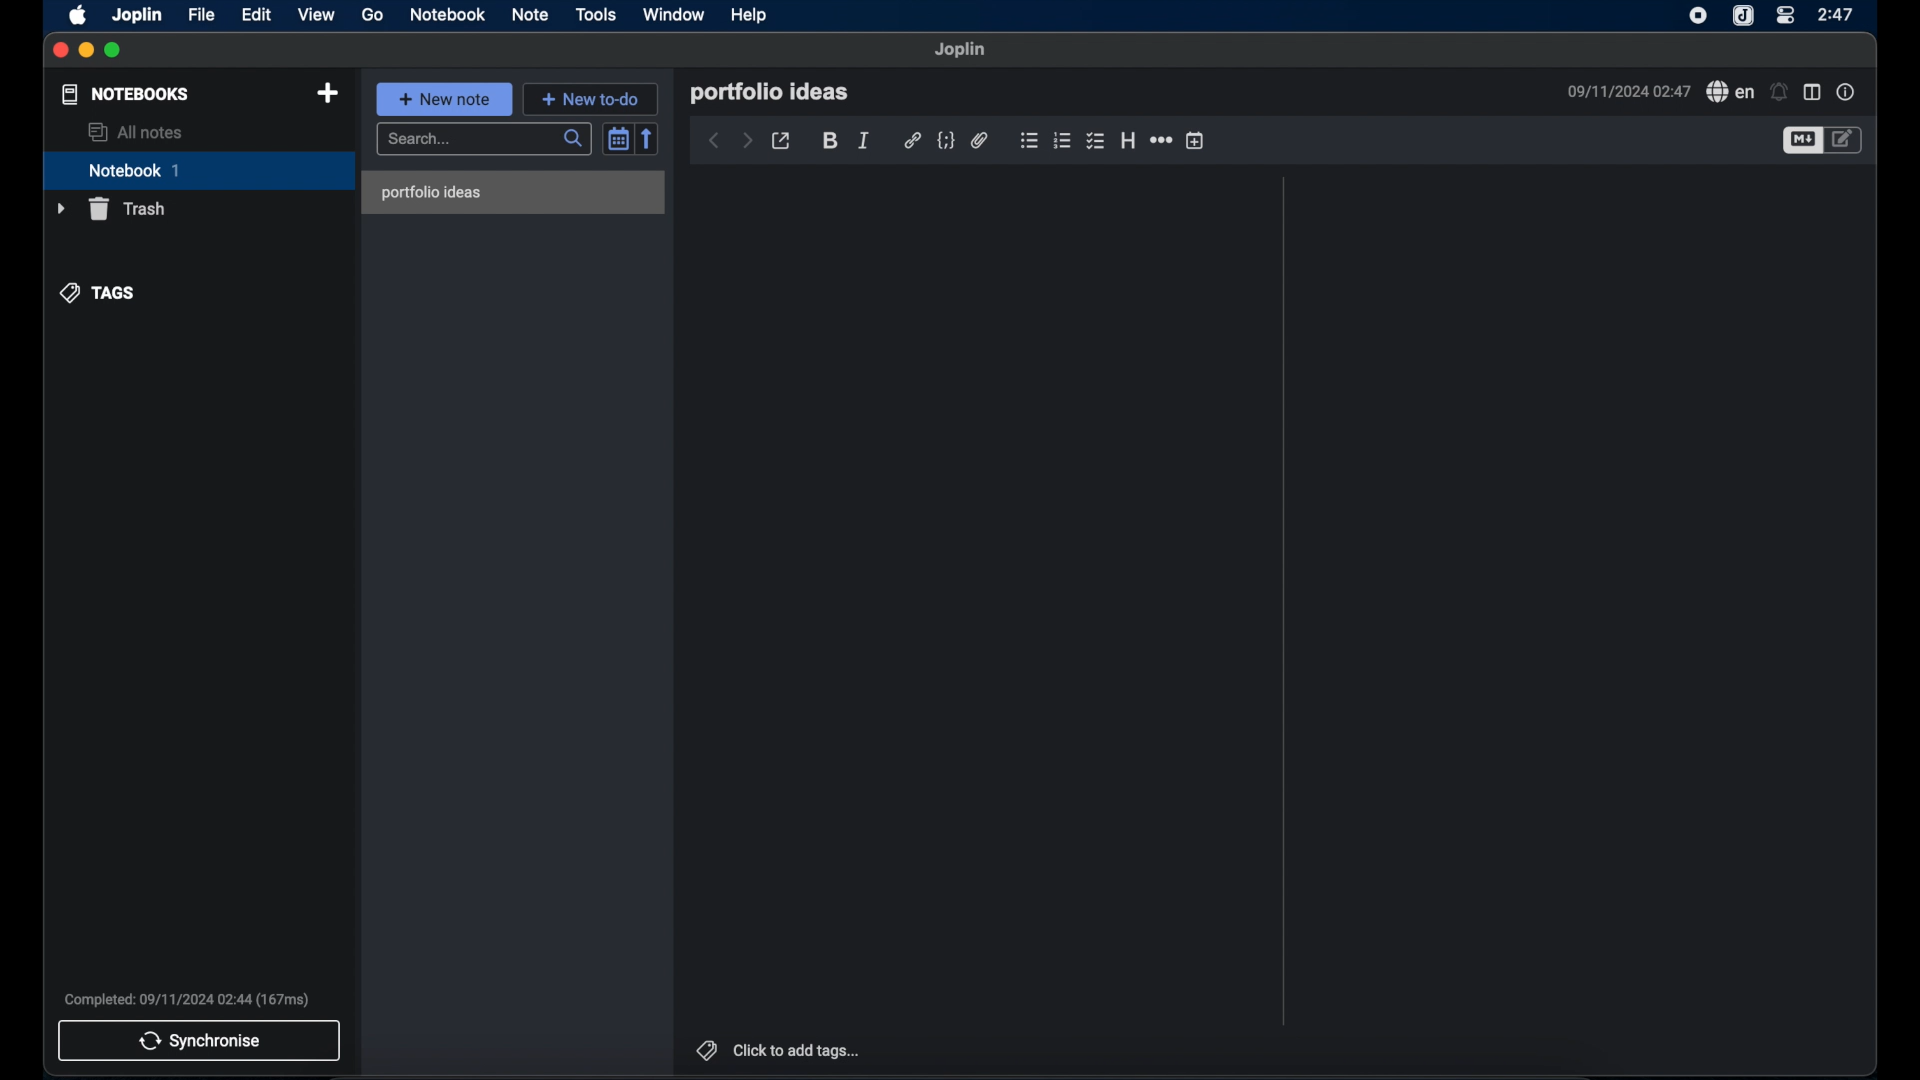 This screenshot has width=1920, height=1080. Describe the element at coordinates (1284, 601) in the screenshot. I see `divider` at that location.